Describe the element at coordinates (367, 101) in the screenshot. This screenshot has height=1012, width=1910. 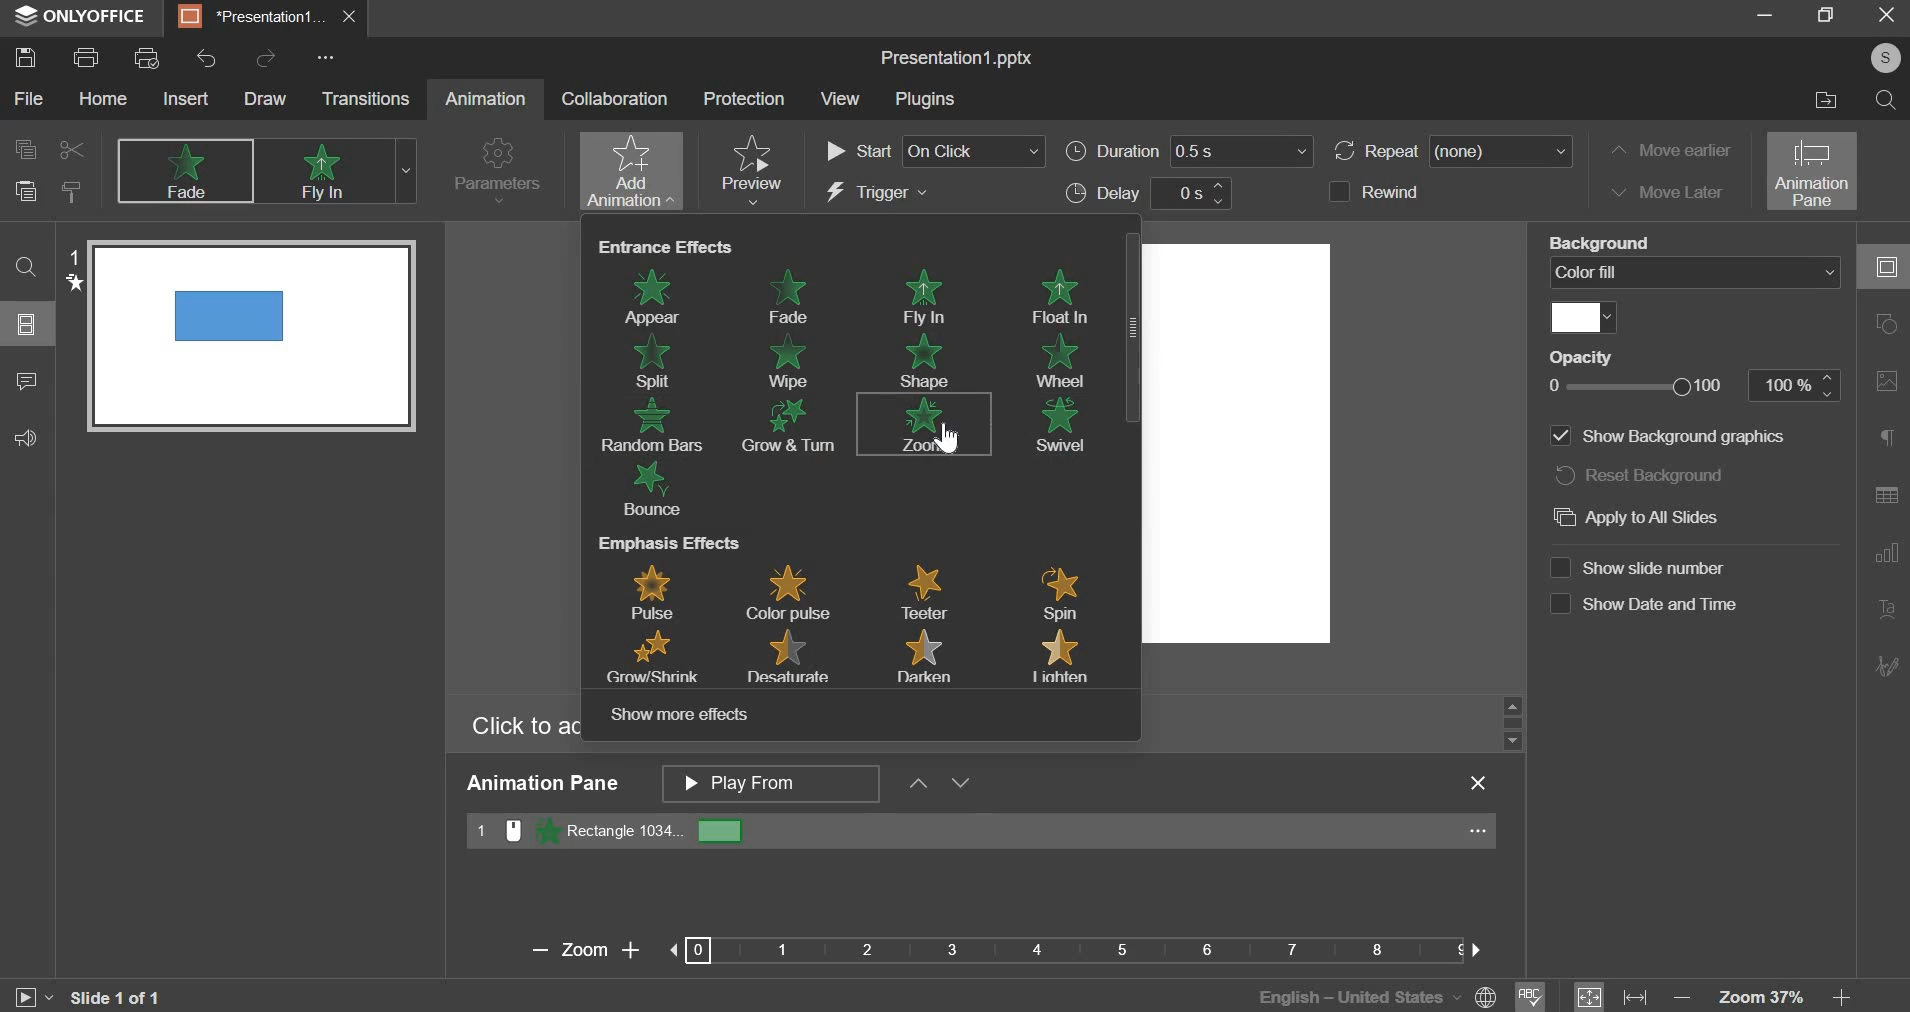
I see `transitions` at that location.